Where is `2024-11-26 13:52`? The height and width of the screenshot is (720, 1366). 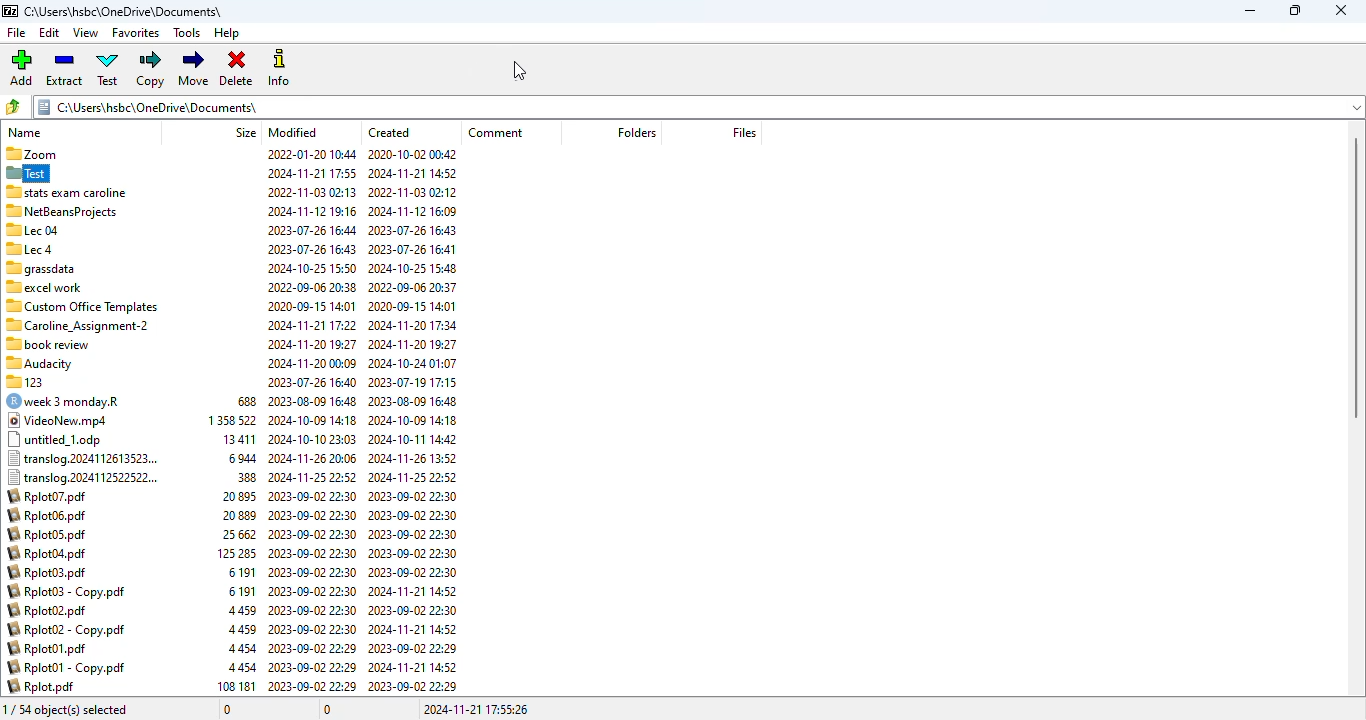 2024-11-26 13:52 is located at coordinates (415, 458).